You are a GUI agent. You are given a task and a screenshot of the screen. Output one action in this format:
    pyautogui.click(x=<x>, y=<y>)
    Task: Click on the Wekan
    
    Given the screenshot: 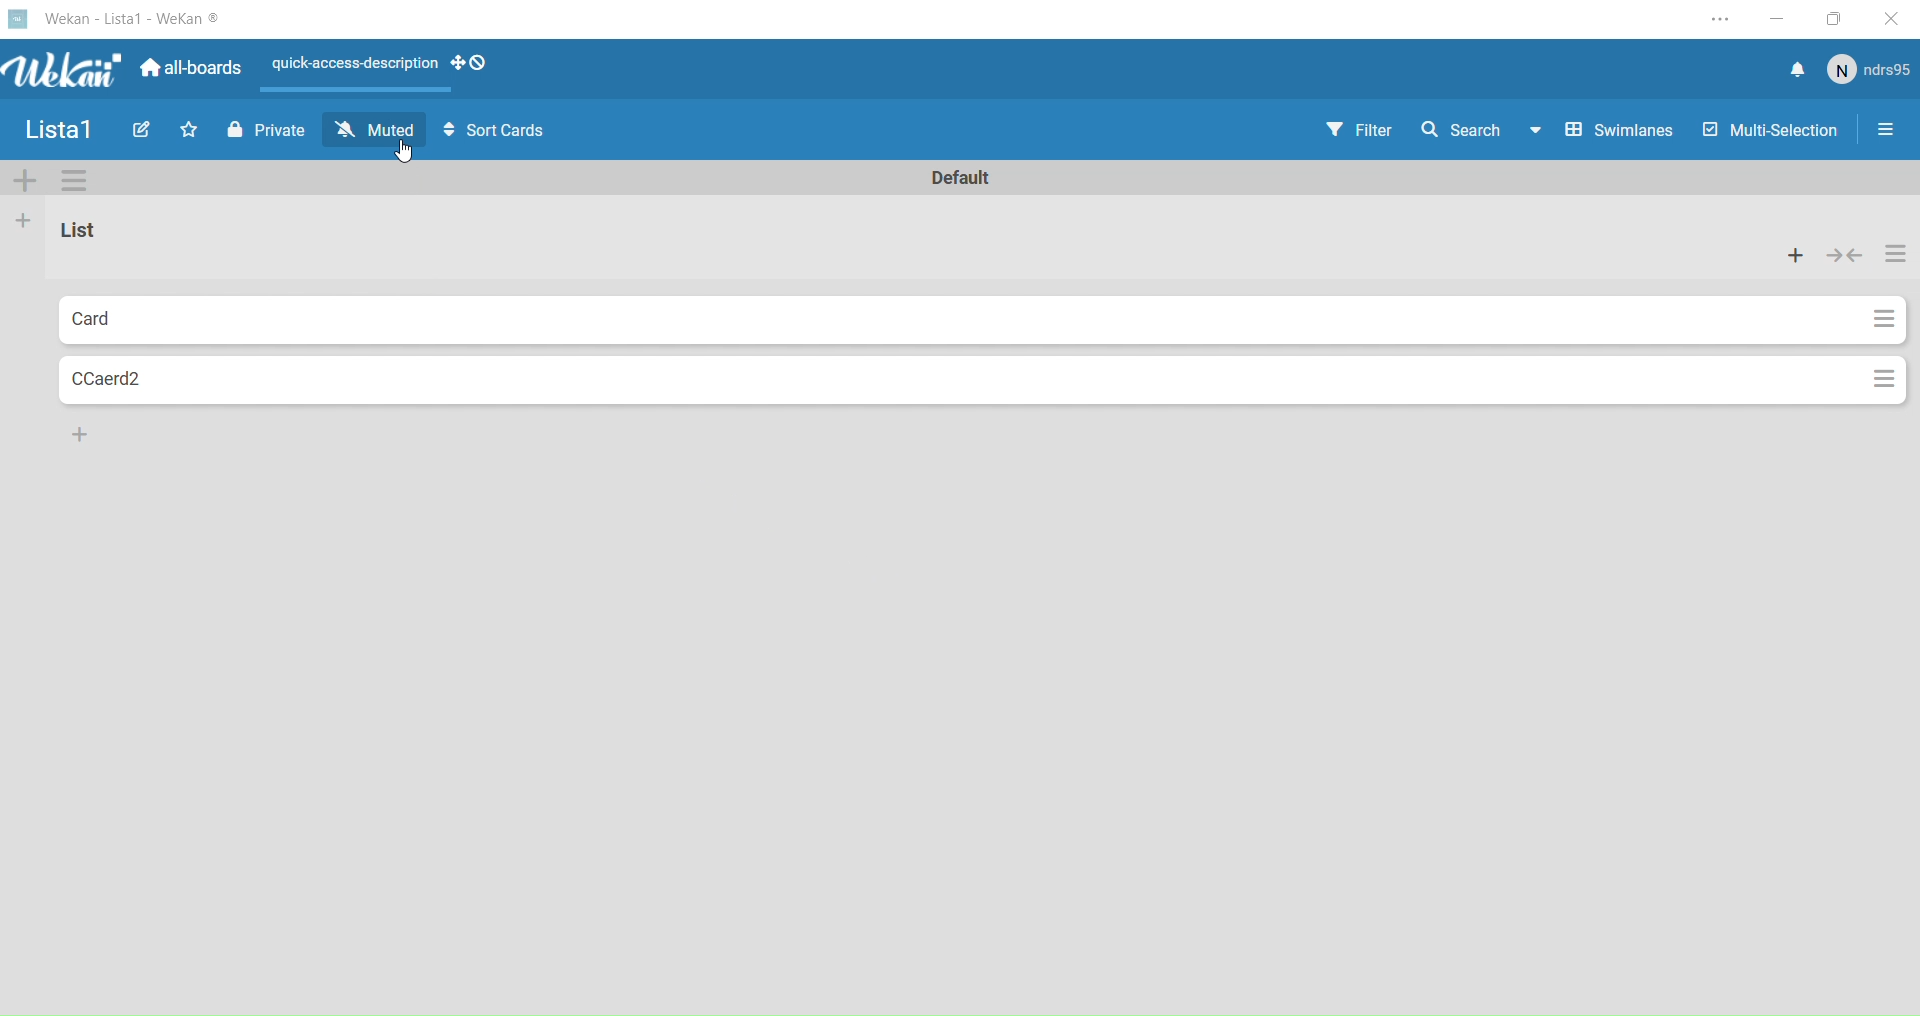 What is the action you would take?
    pyautogui.click(x=115, y=21)
    